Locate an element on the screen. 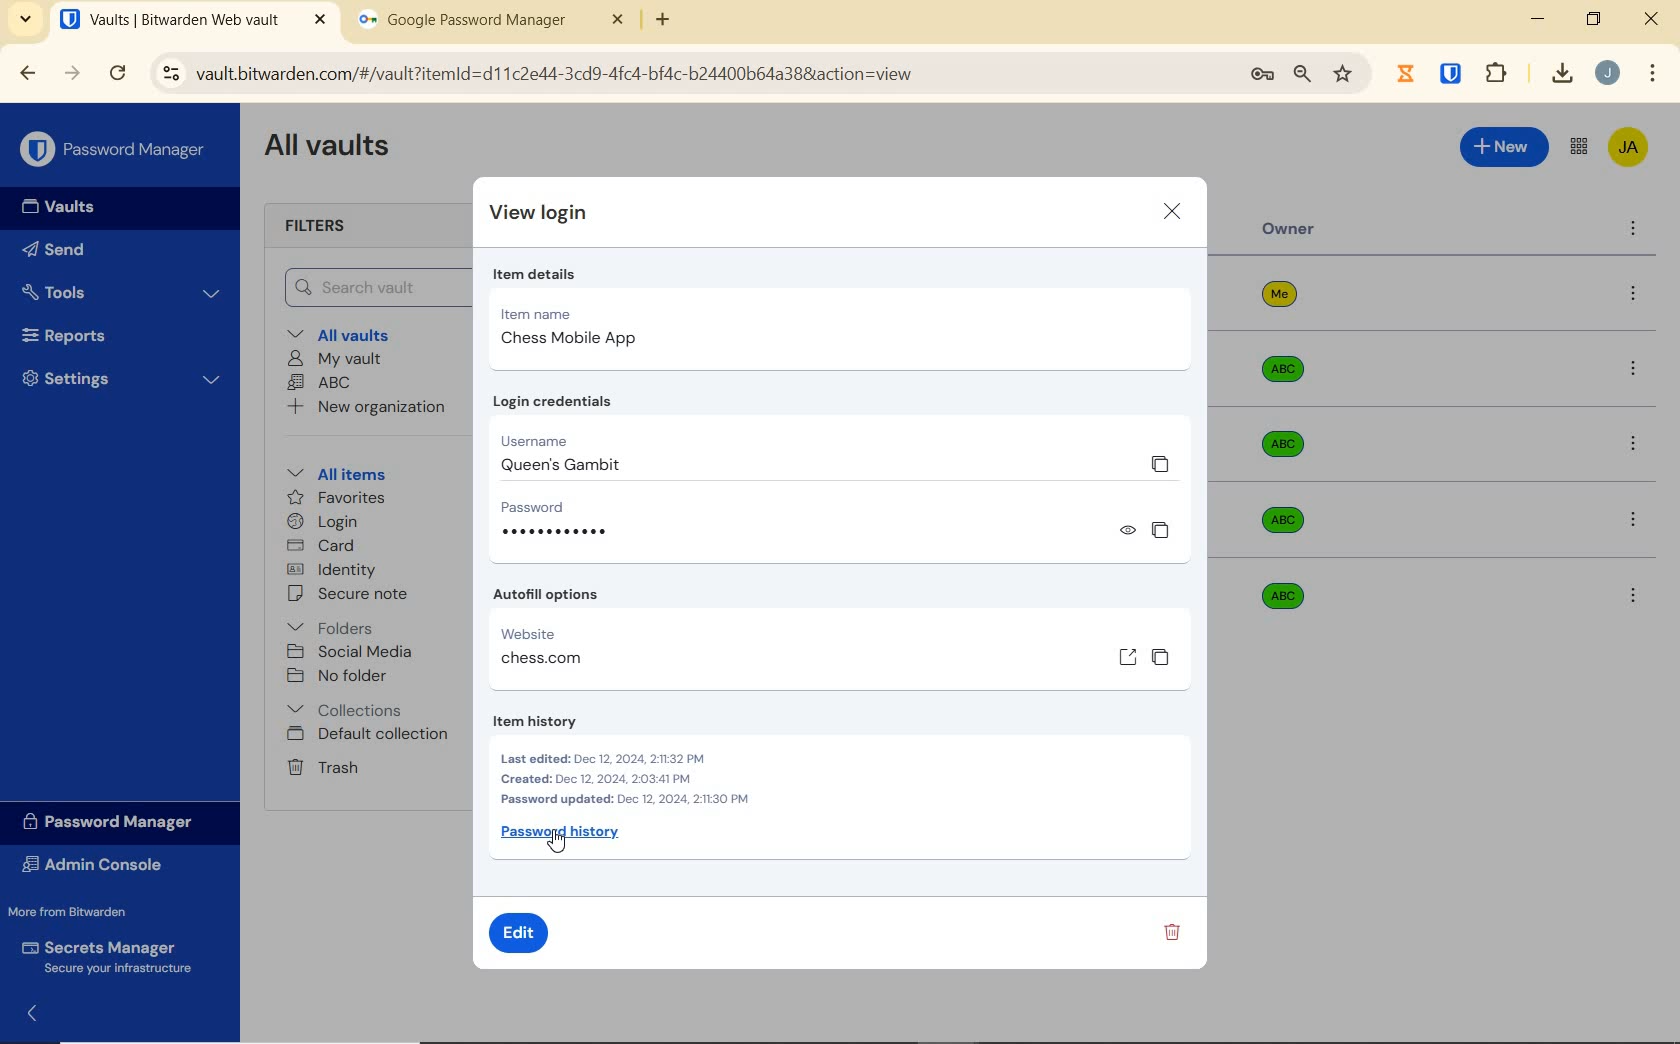 The width and height of the screenshot is (1680, 1044). Password history is located at coordinates (571, 834).